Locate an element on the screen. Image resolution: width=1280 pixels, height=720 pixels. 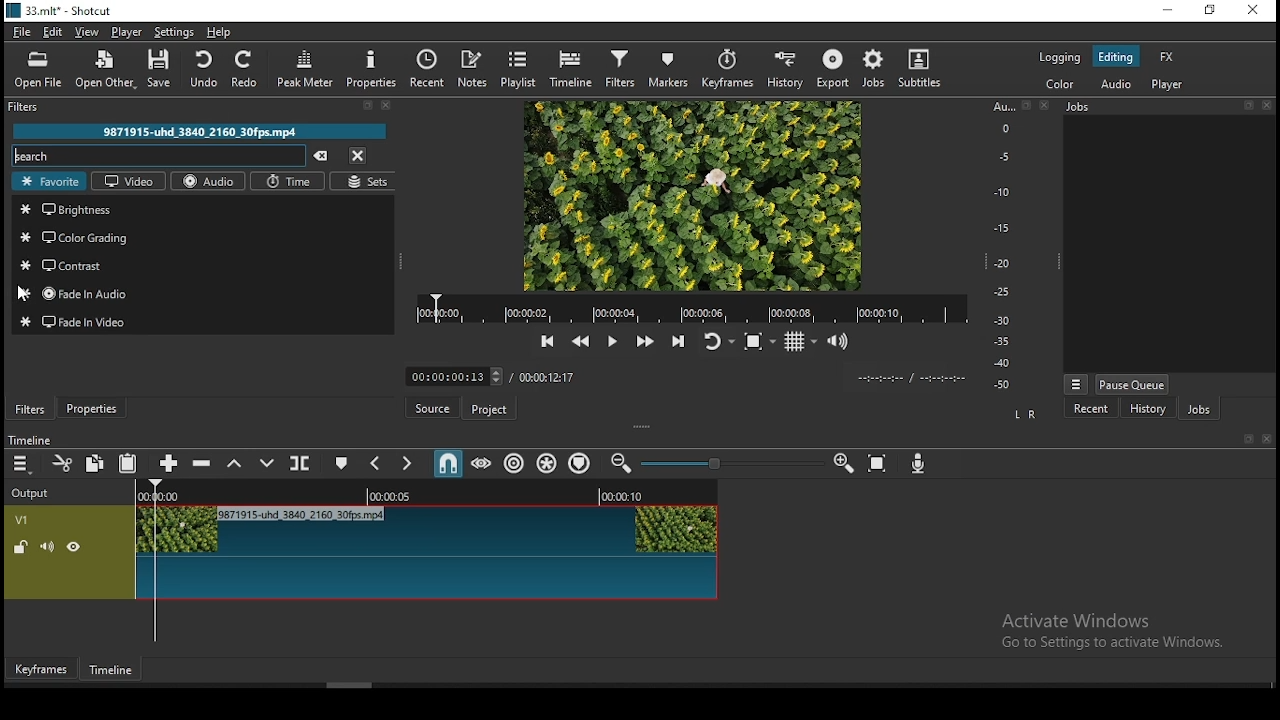
next marker is located at coordinates (407, 462).